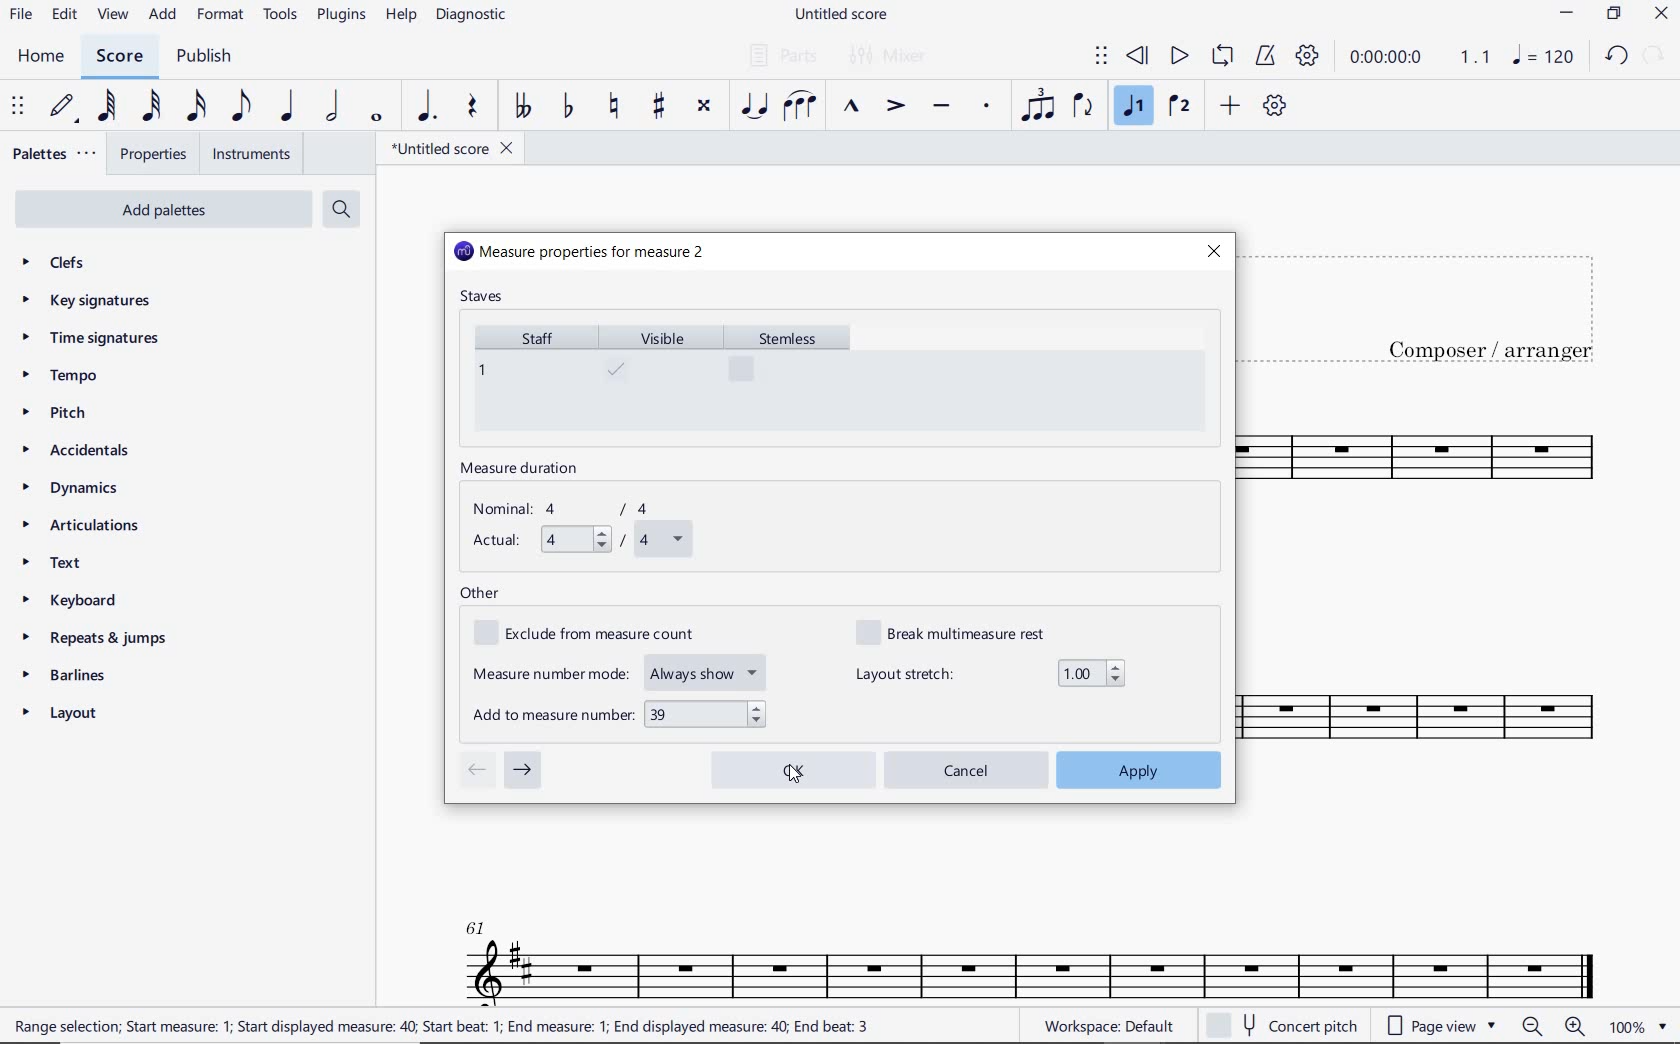  Describe the element at coordinates (71, 679) in the screenshot. I see `BARLINES` at that location.